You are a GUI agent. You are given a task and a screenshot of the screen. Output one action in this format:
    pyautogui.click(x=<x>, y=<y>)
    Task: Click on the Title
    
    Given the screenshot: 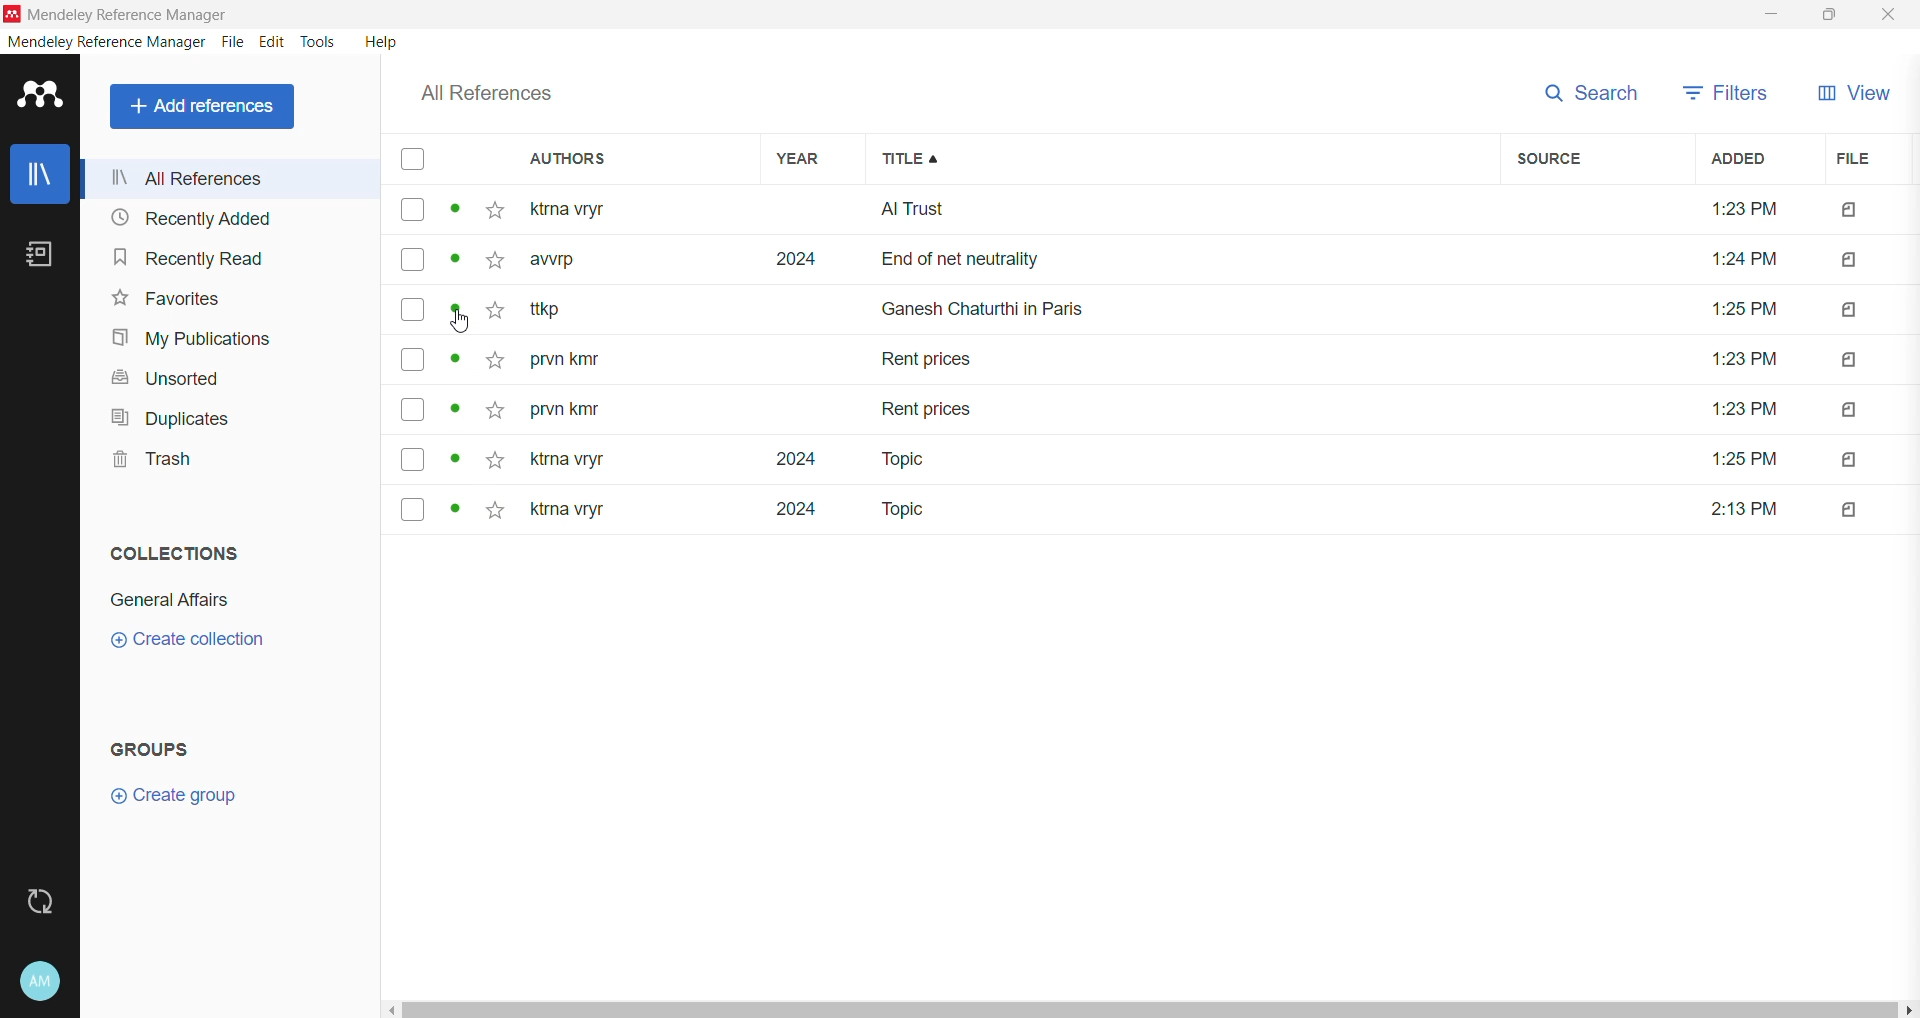 What is the action you would take?
    pyautogui.click(x=1180, y=159)
    